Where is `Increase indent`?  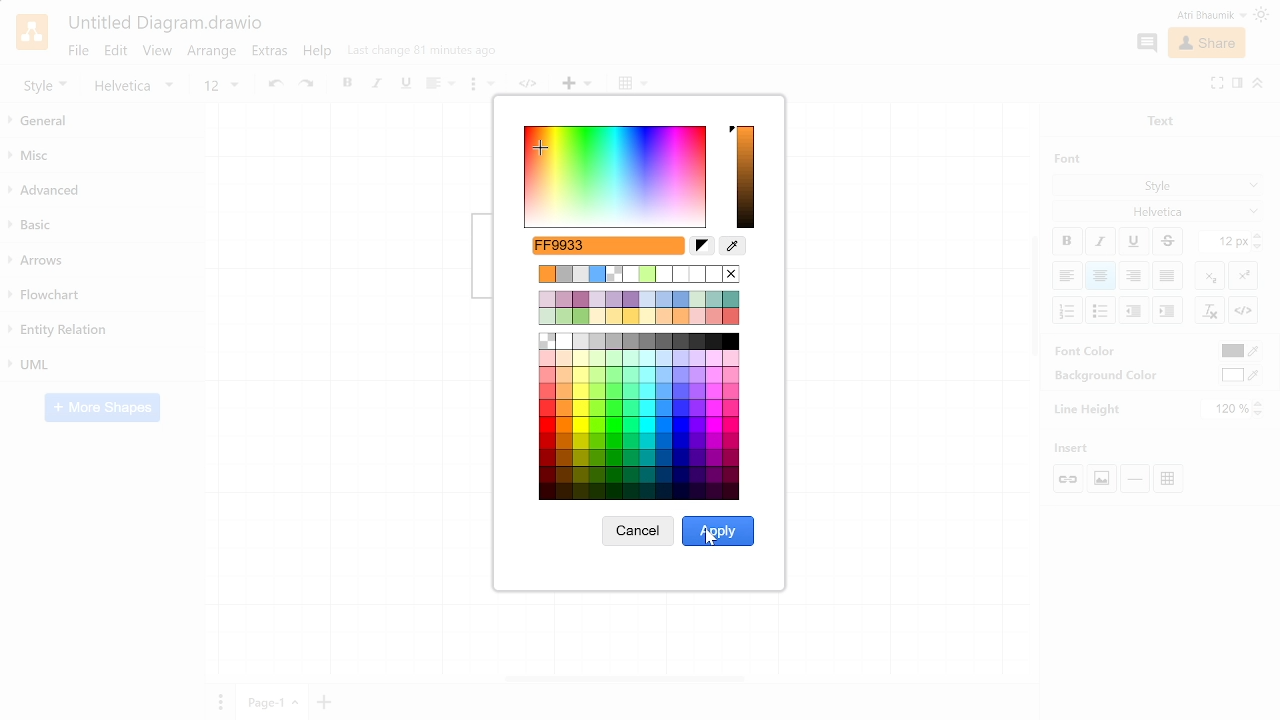 Increase indent is located at coordinates (1135, 309).